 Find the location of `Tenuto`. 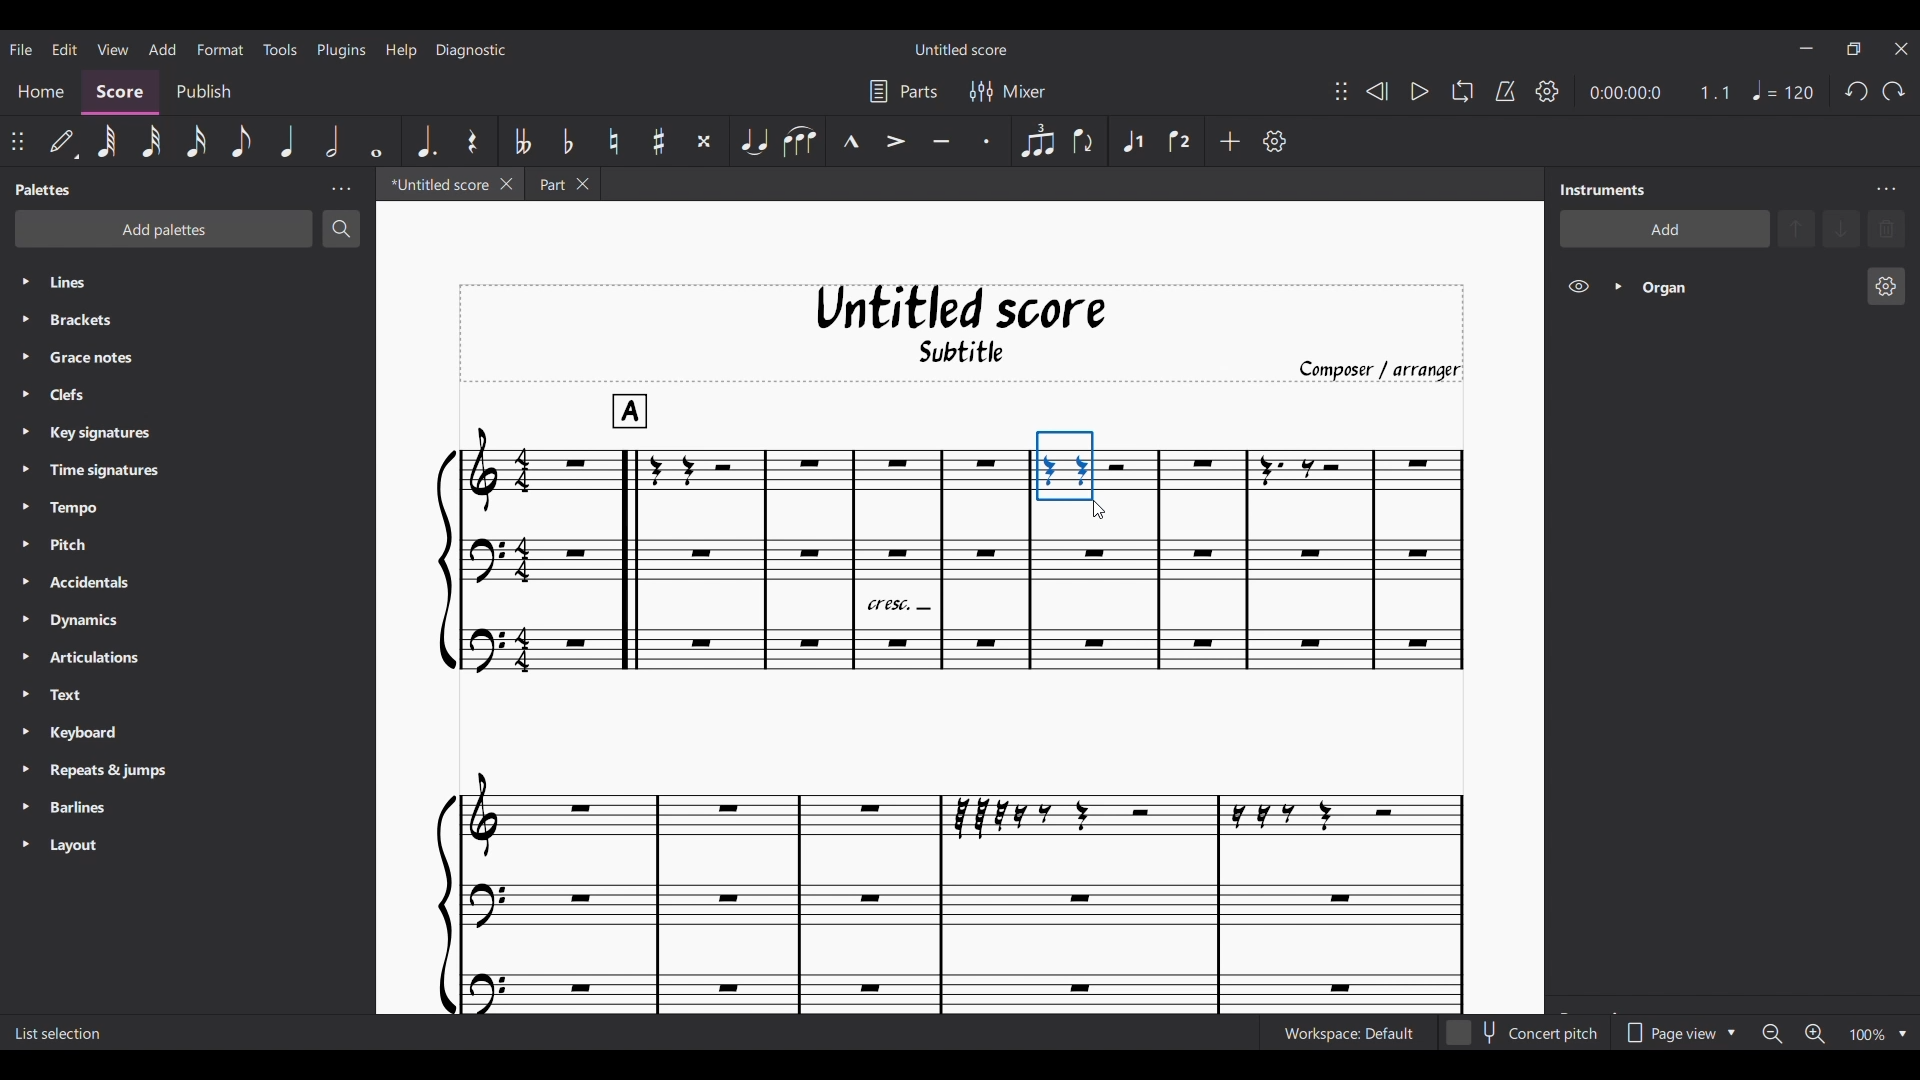

Tenuto is located at coordinates (942, 142).